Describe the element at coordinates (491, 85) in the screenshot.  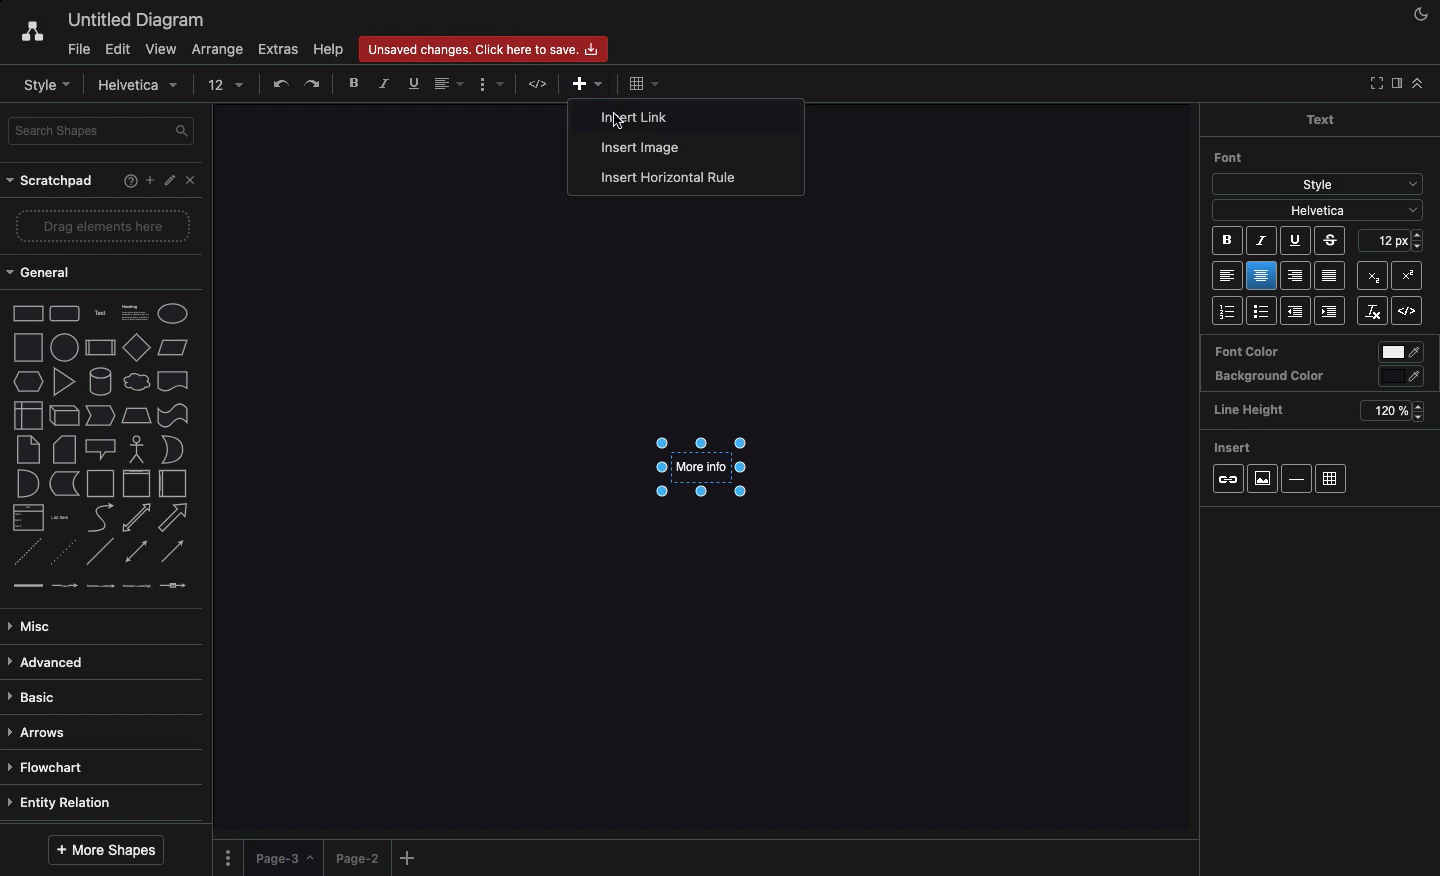
I see `Format` at that location.